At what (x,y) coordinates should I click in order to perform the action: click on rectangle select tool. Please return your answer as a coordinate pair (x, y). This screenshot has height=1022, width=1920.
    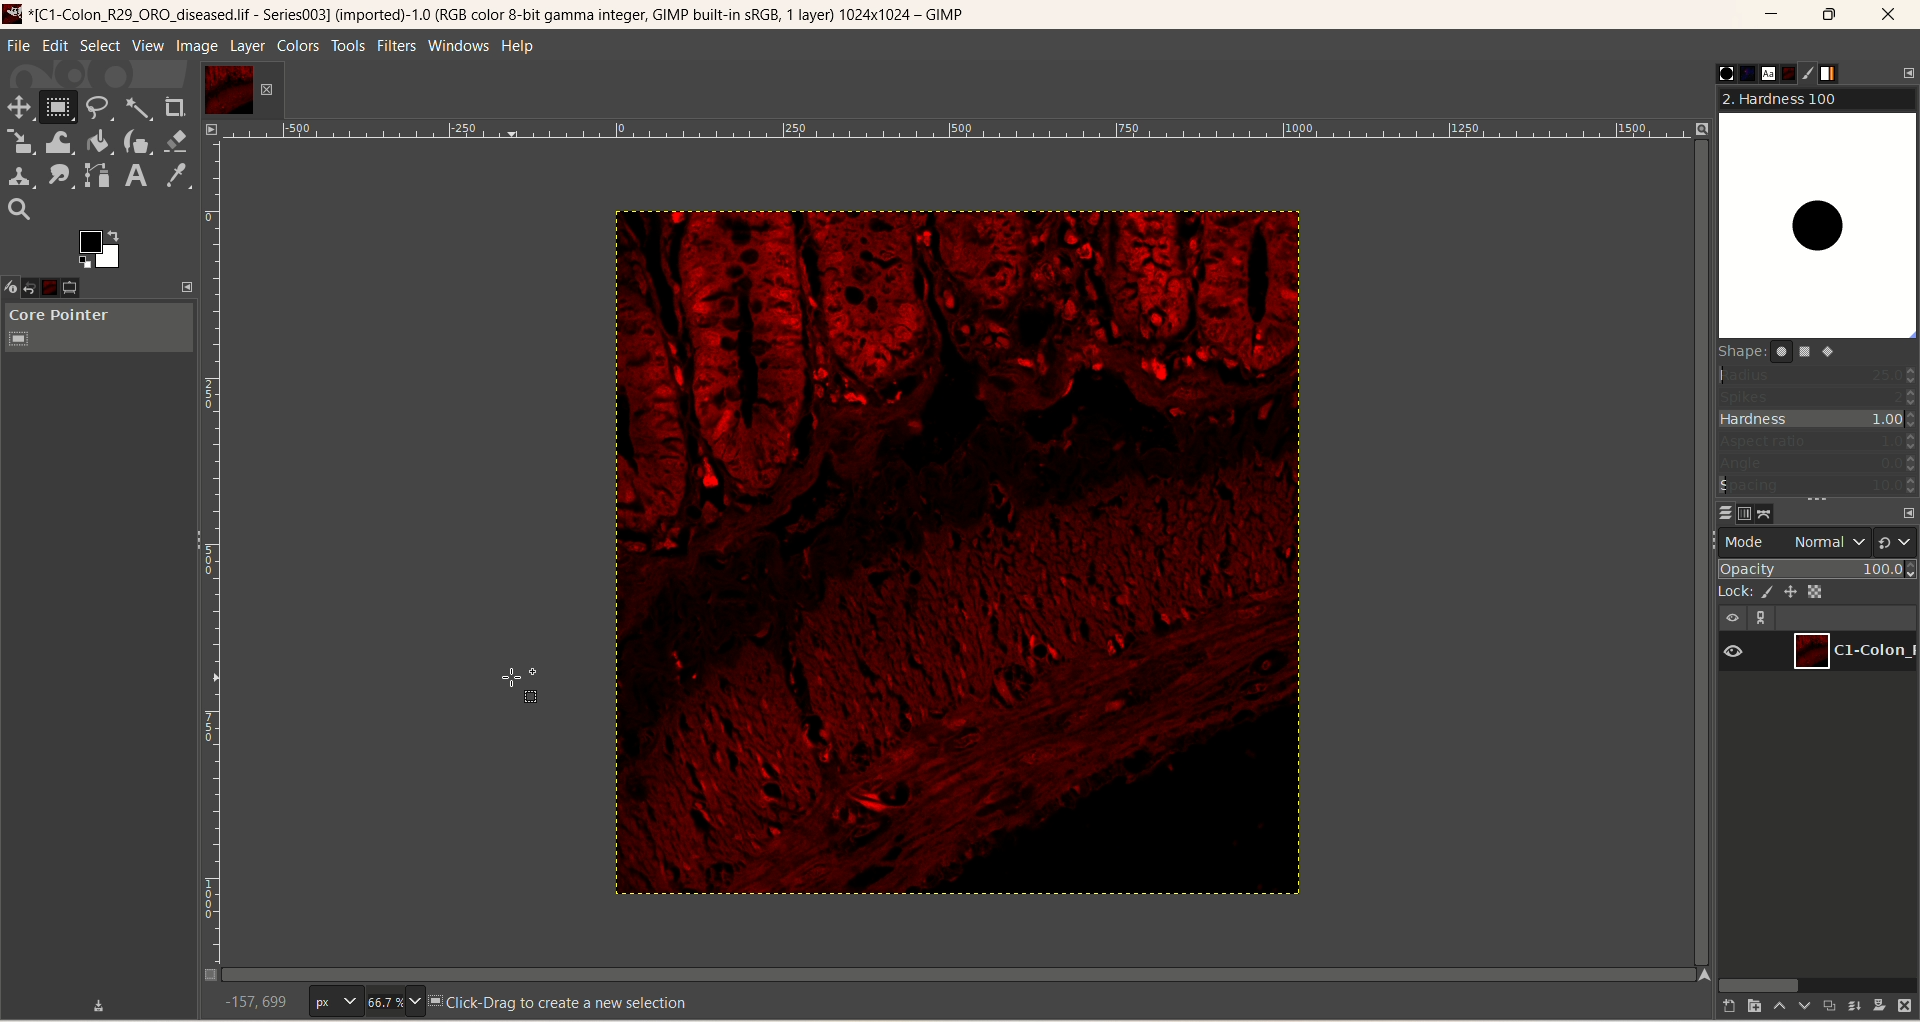
    Looking at the image, I should click on (58, 106).